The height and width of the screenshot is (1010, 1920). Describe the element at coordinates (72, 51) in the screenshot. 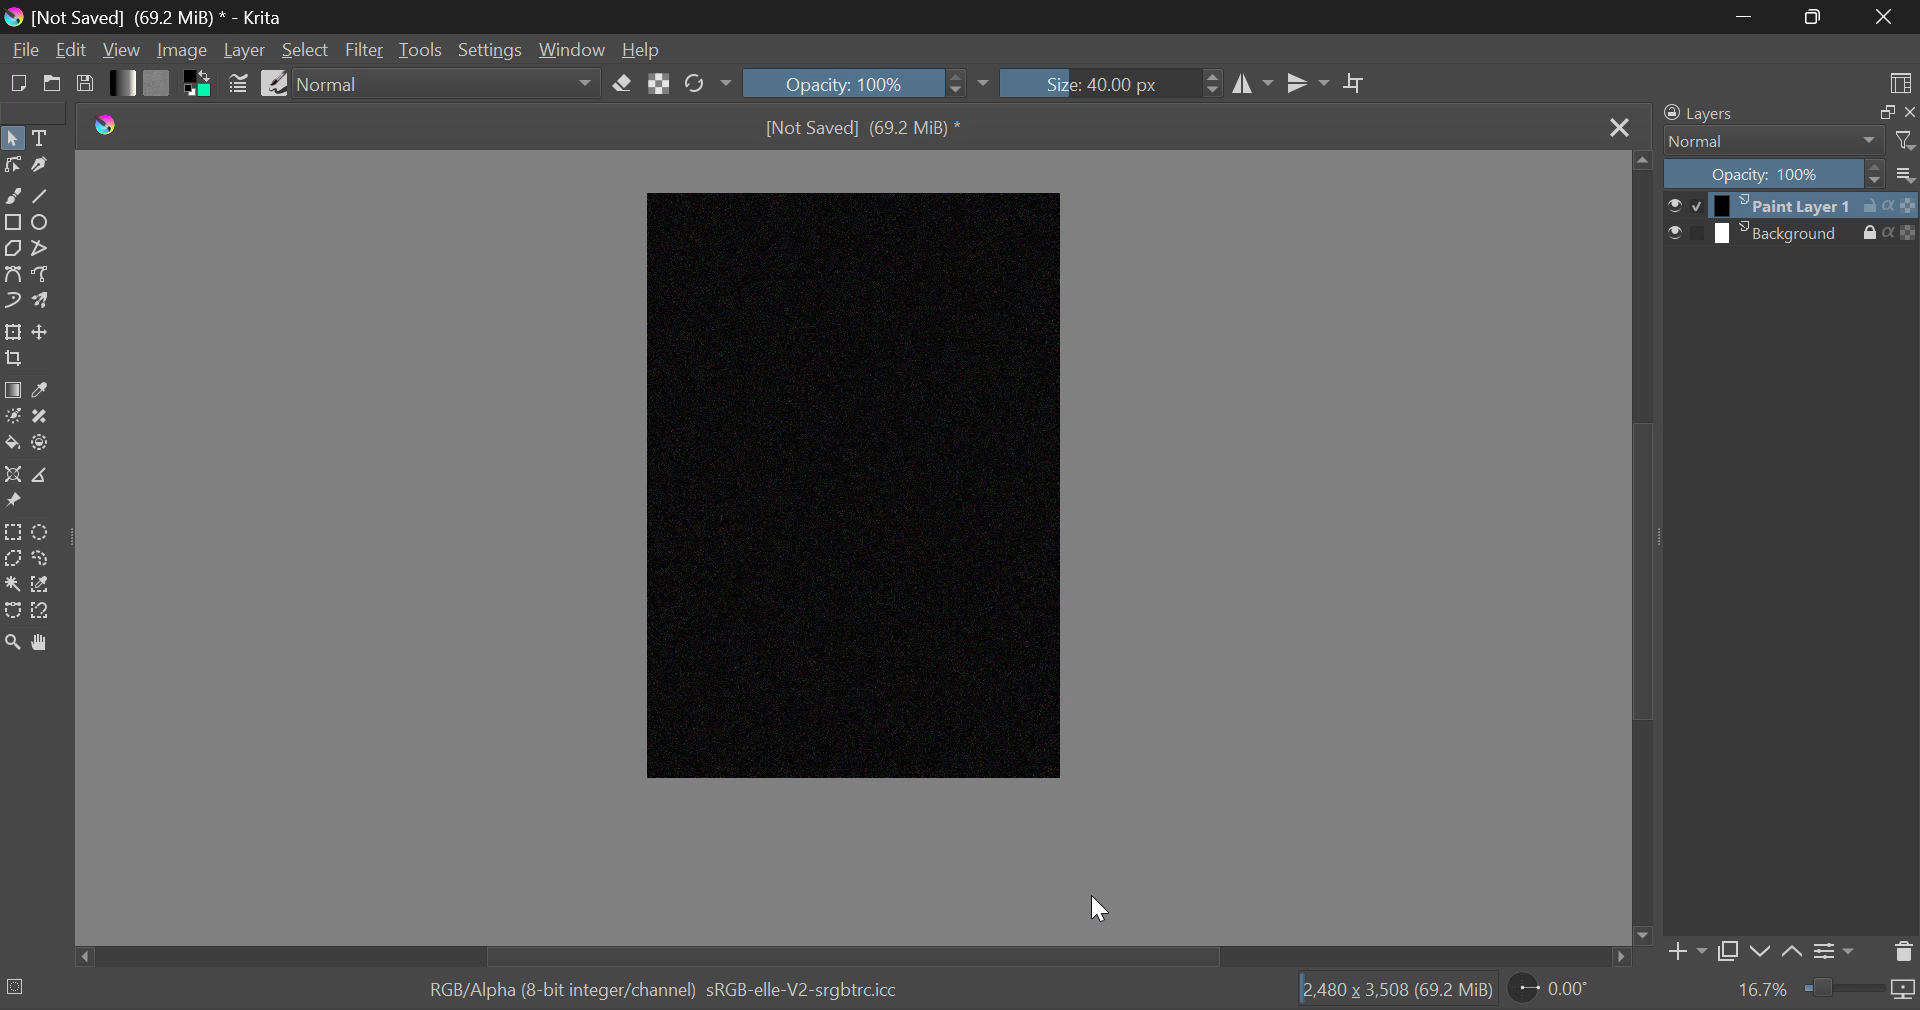

I see `Edit` at that location.